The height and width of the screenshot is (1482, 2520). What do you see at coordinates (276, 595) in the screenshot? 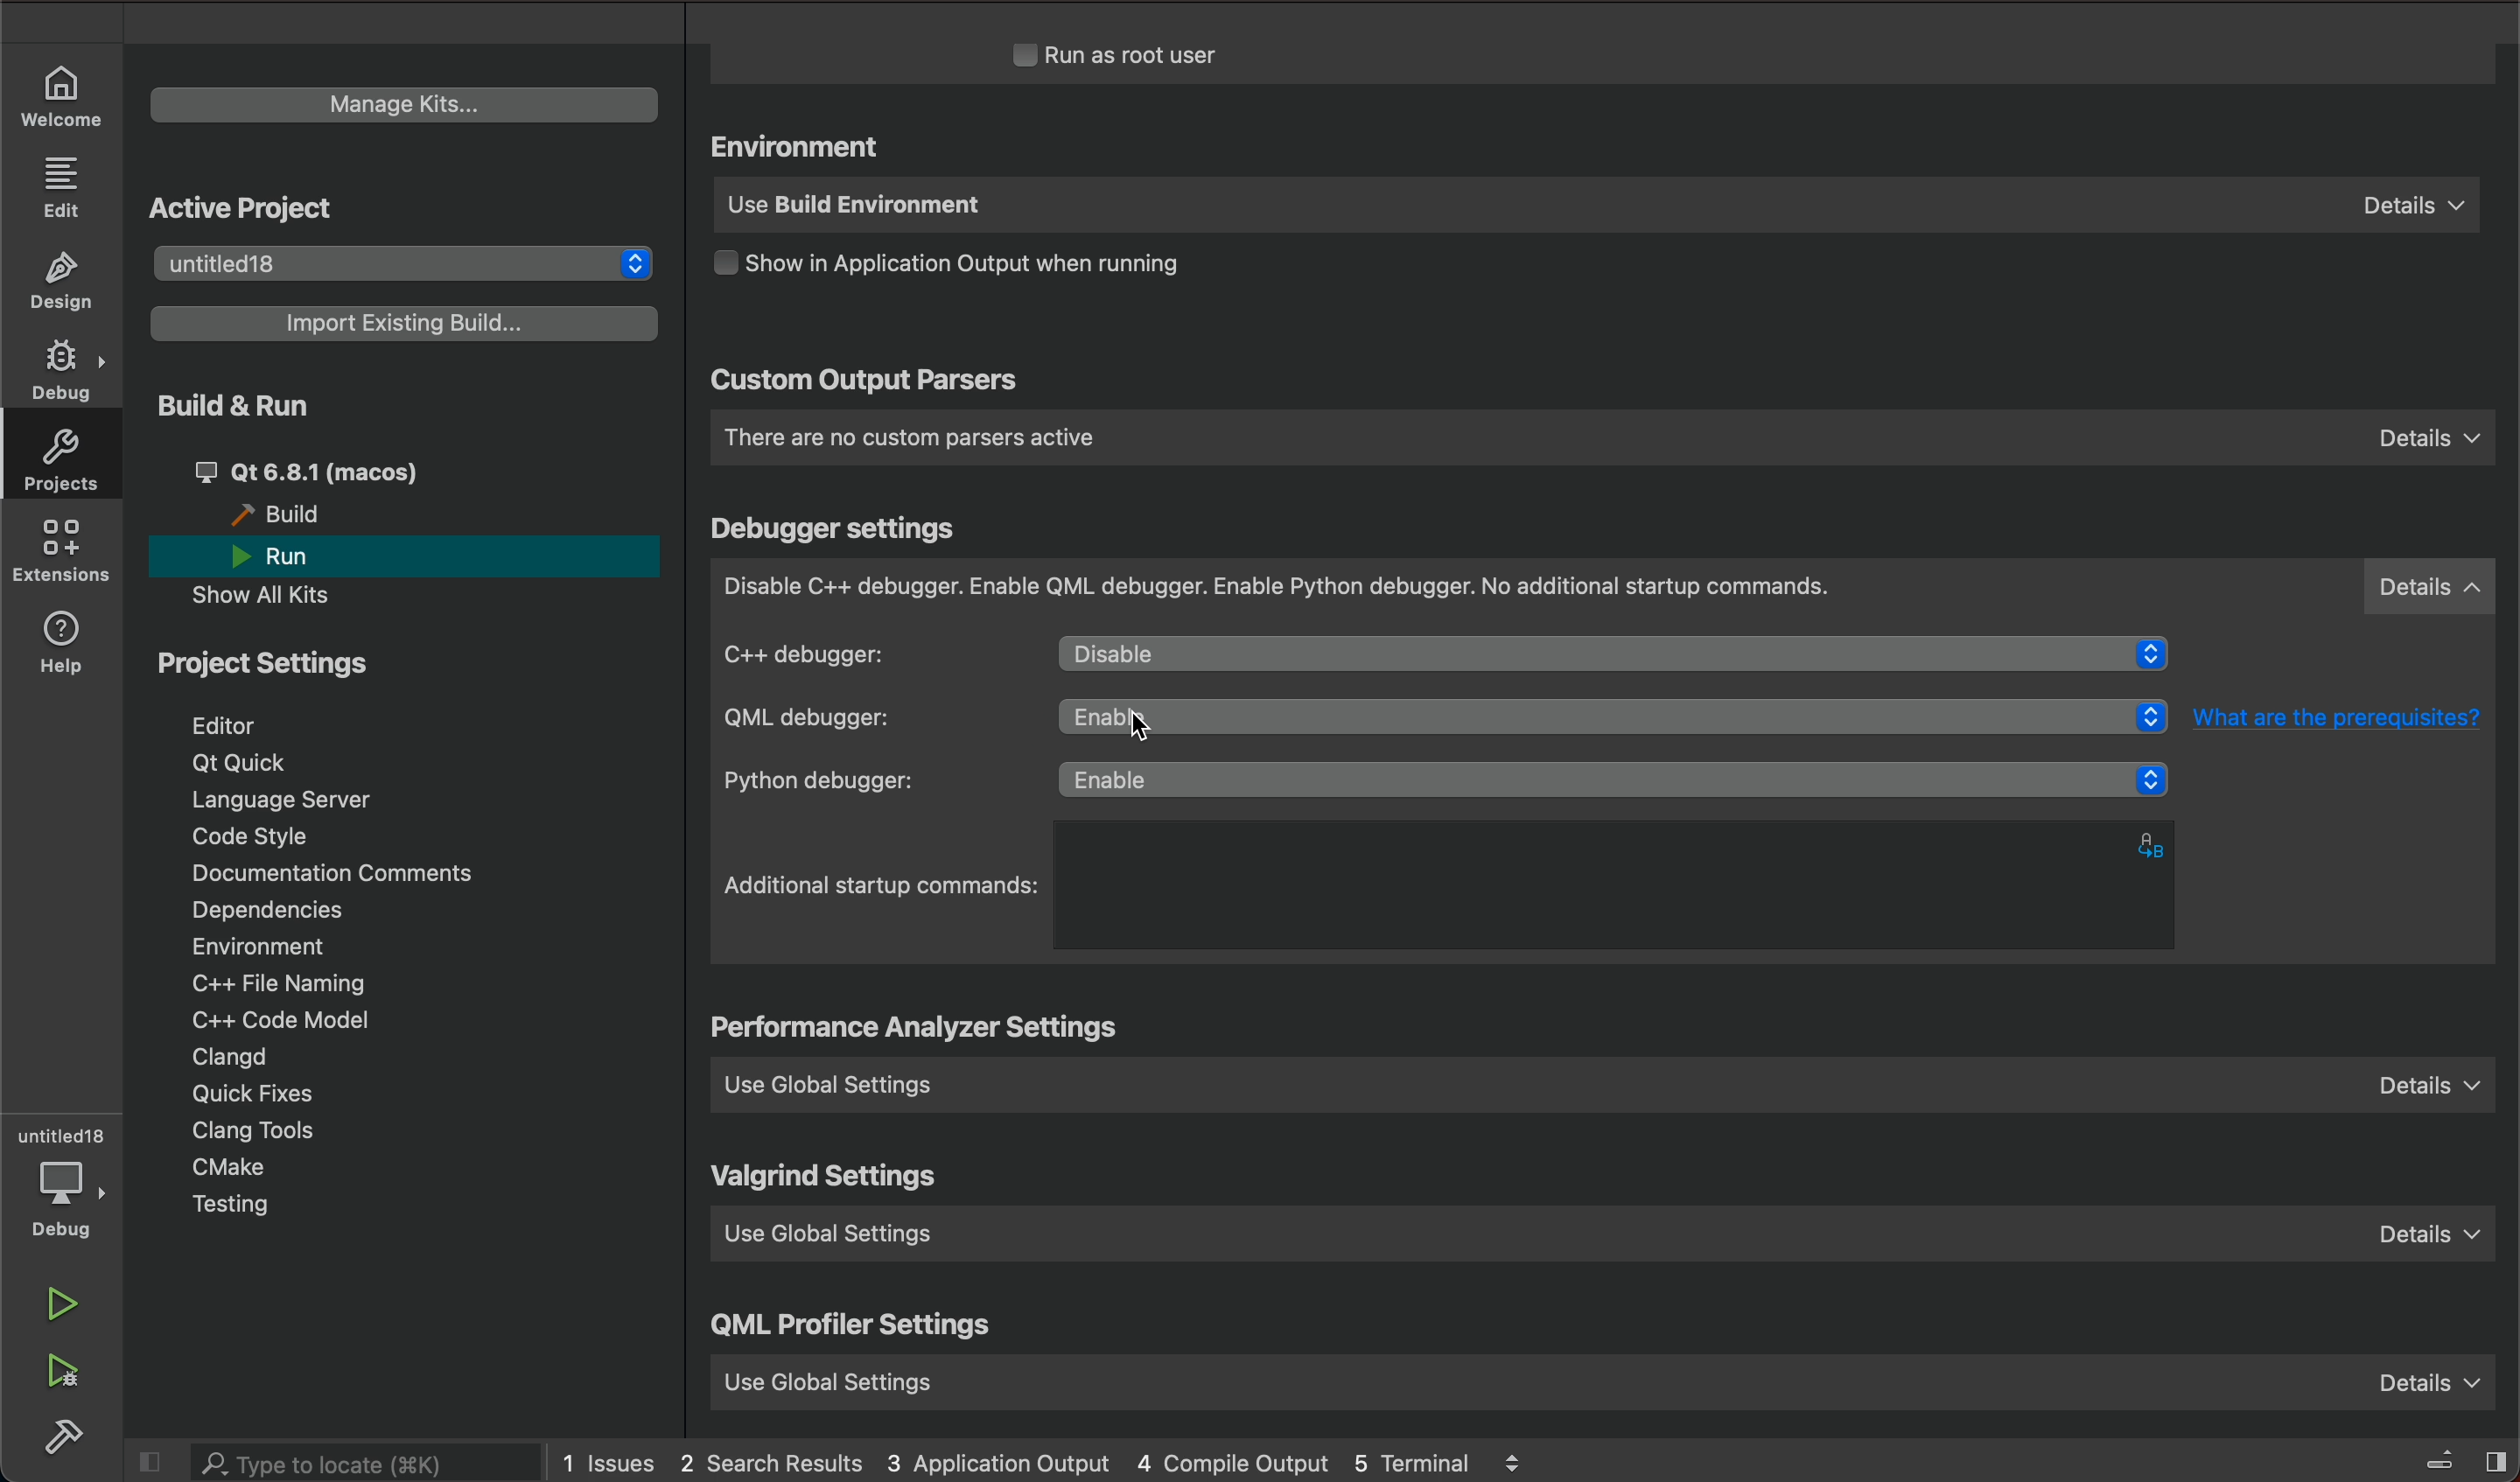
I see `show all` at bounding box center [276, 595].